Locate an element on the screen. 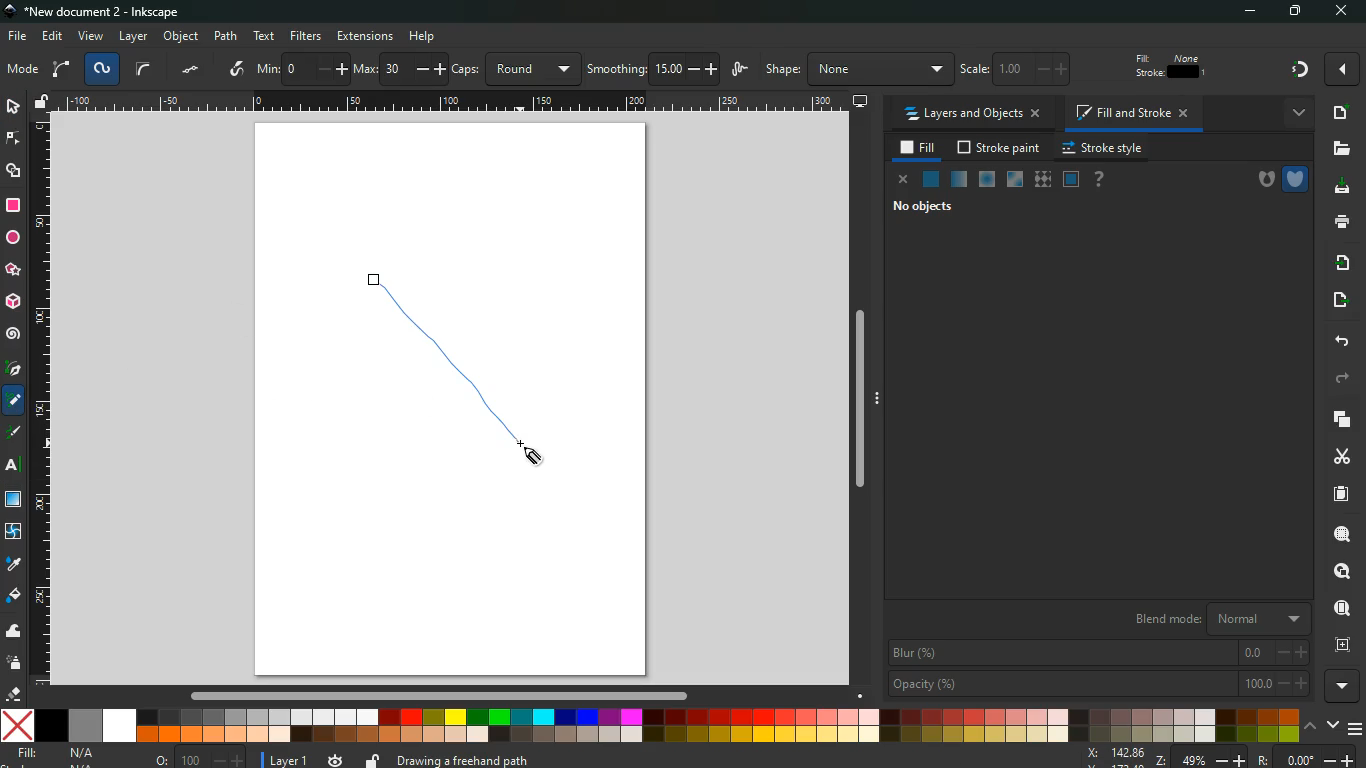 The width and height of the screenshot is (1366, 768).  is located at coordinates (12, 466).